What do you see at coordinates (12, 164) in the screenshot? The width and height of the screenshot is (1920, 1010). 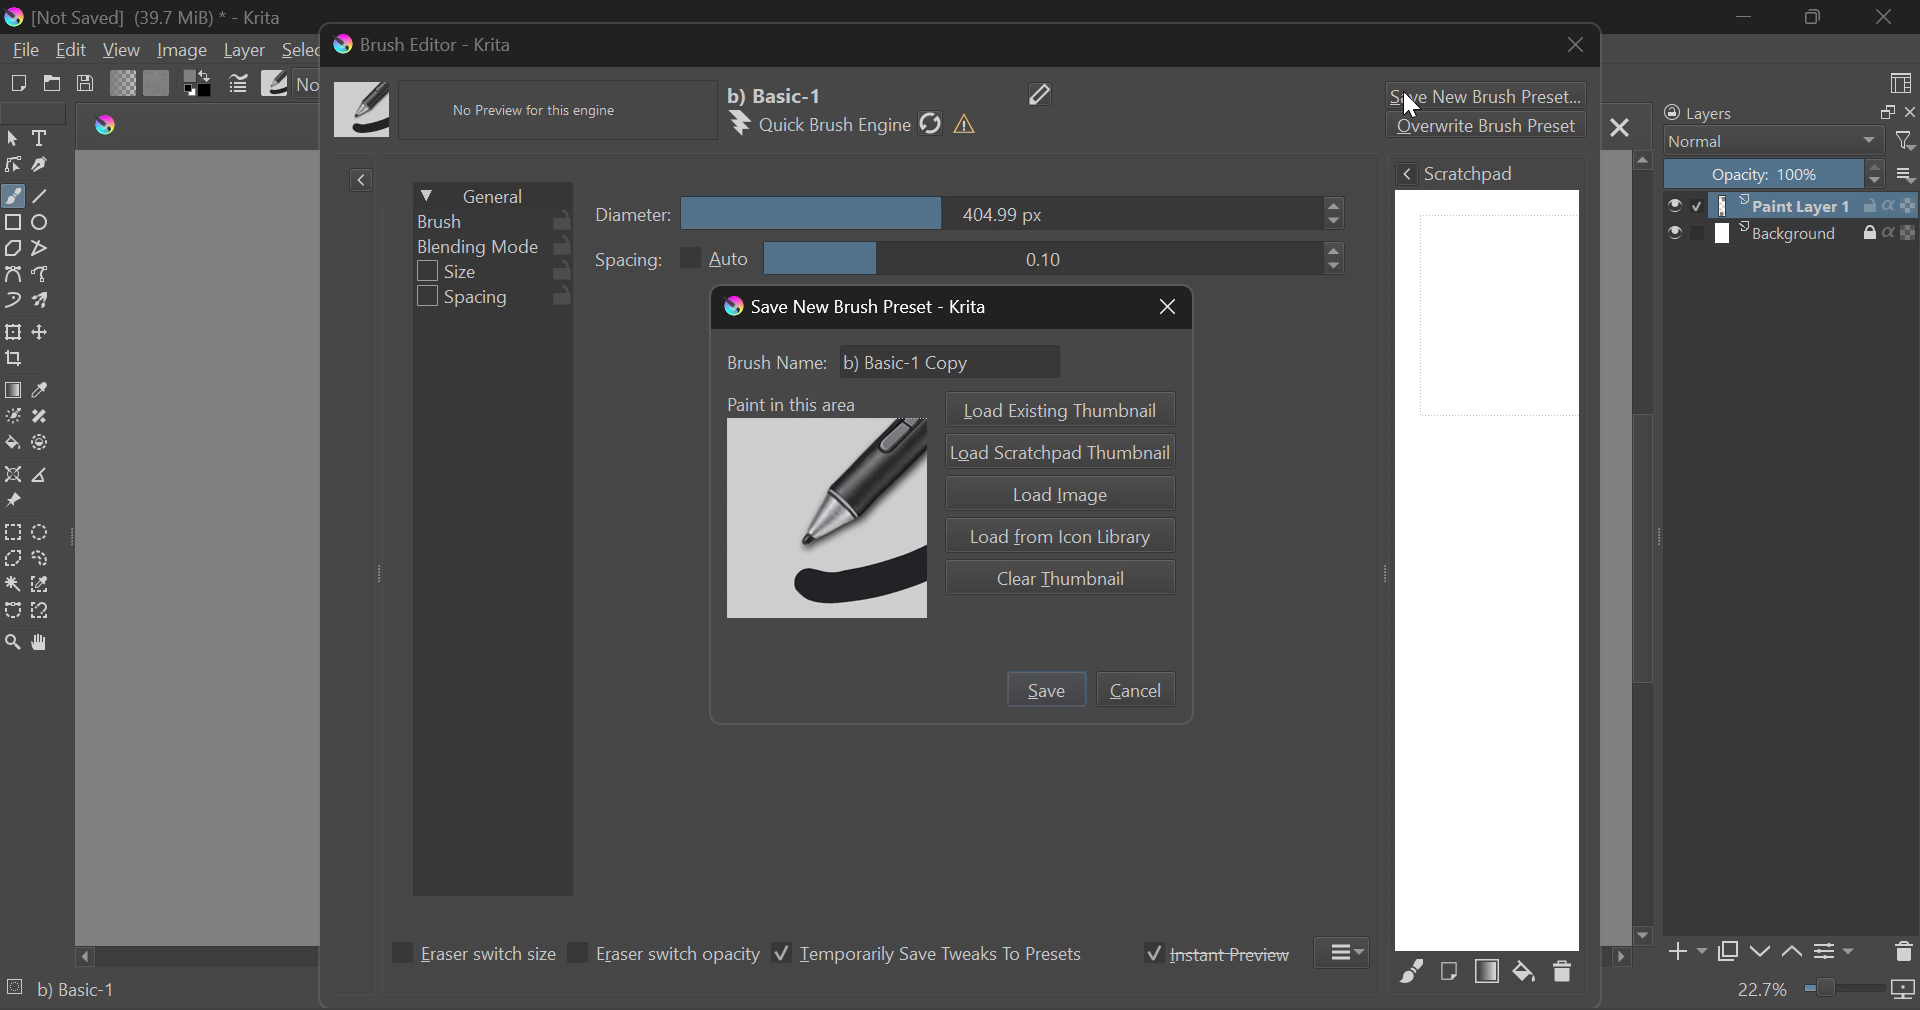 I see `Edit Shapes` at bounding box center [12, 164].